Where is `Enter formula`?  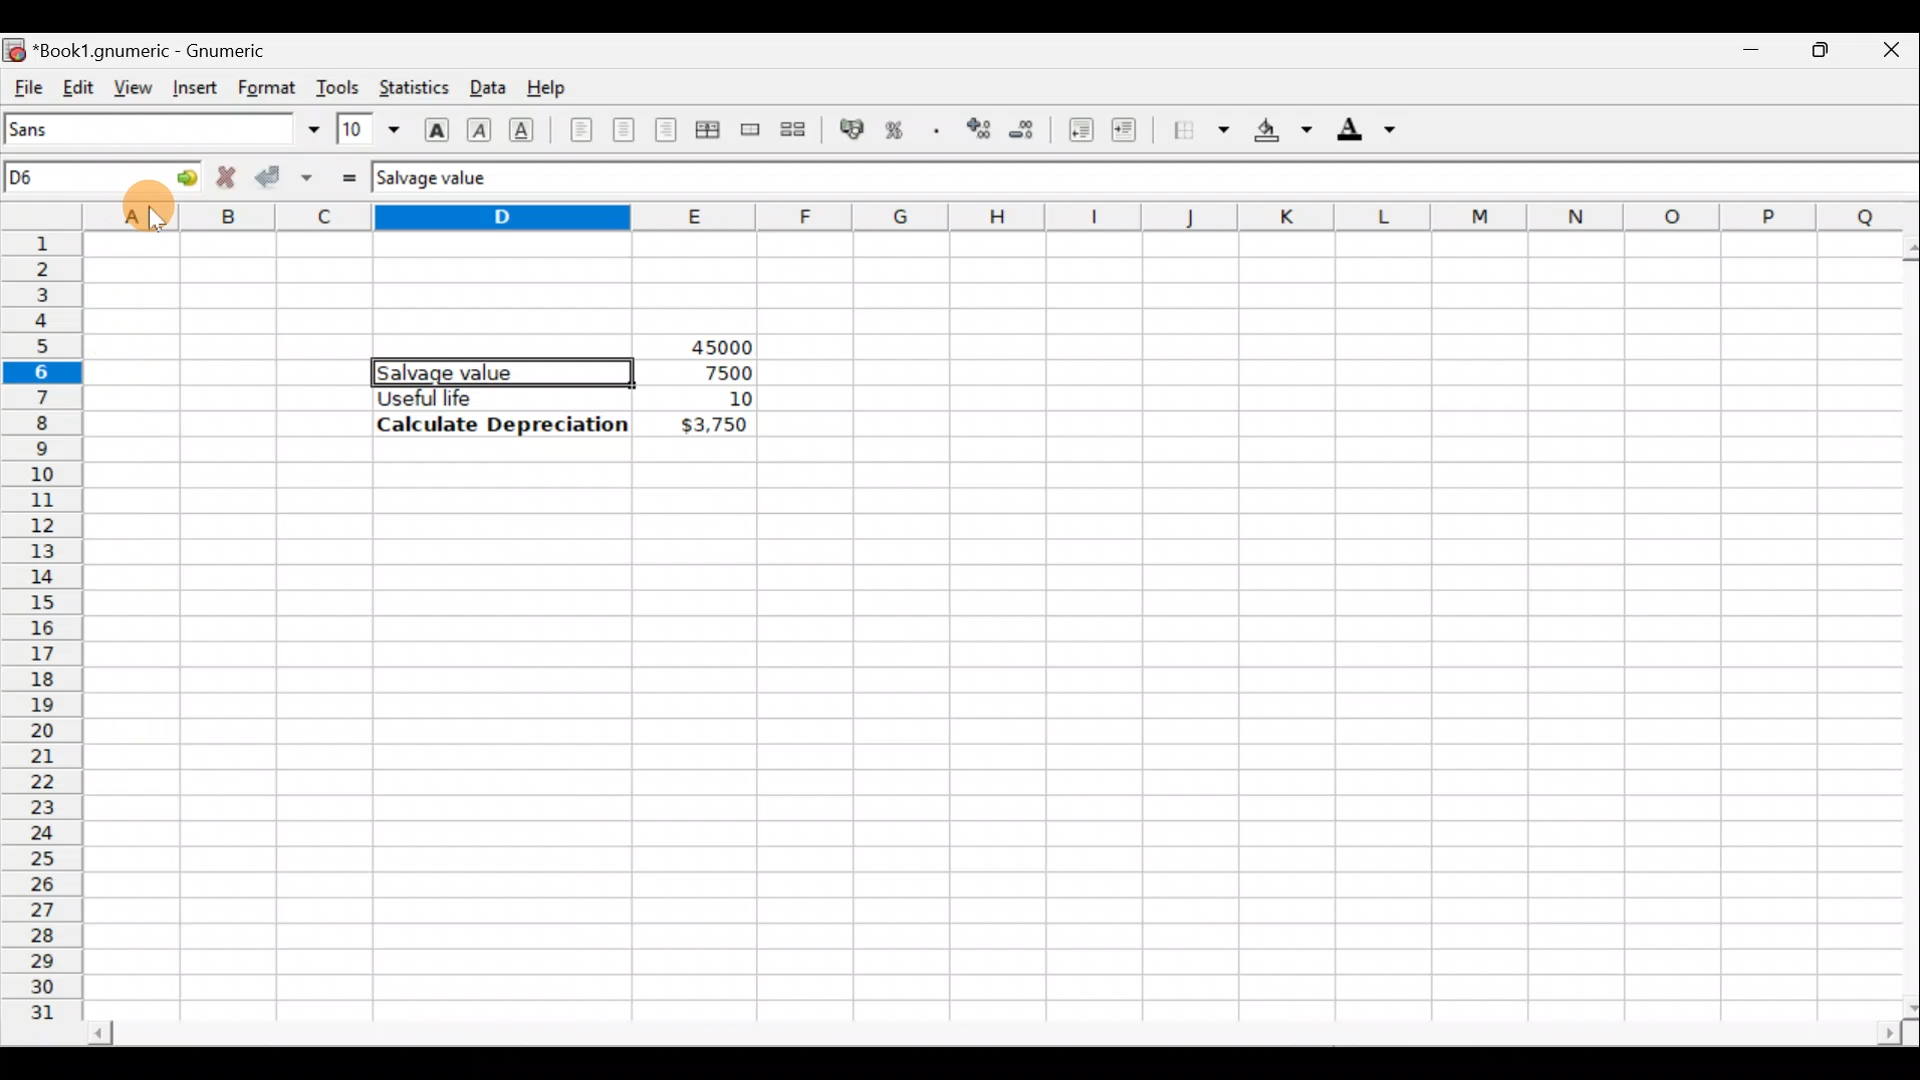 Enter formula is located at coordinates (346, 177).